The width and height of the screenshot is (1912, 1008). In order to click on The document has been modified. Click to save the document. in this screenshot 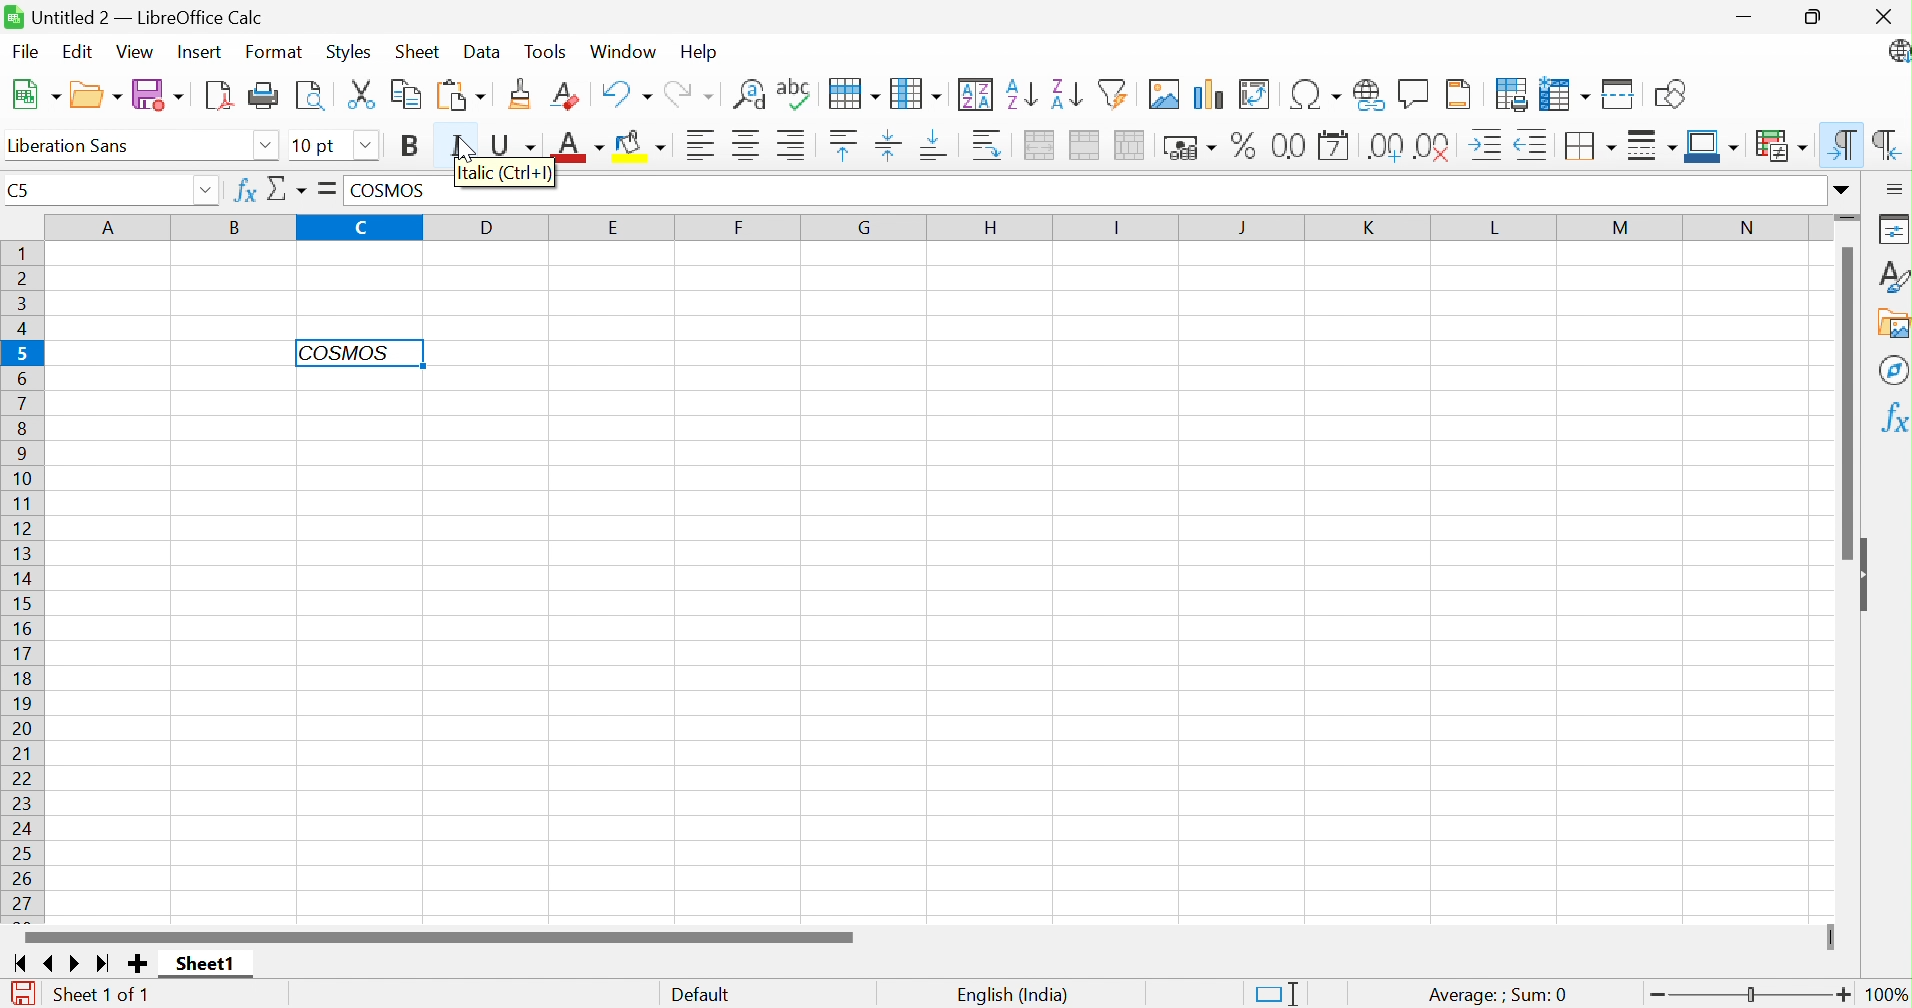, I will do `click(23, 994)`.